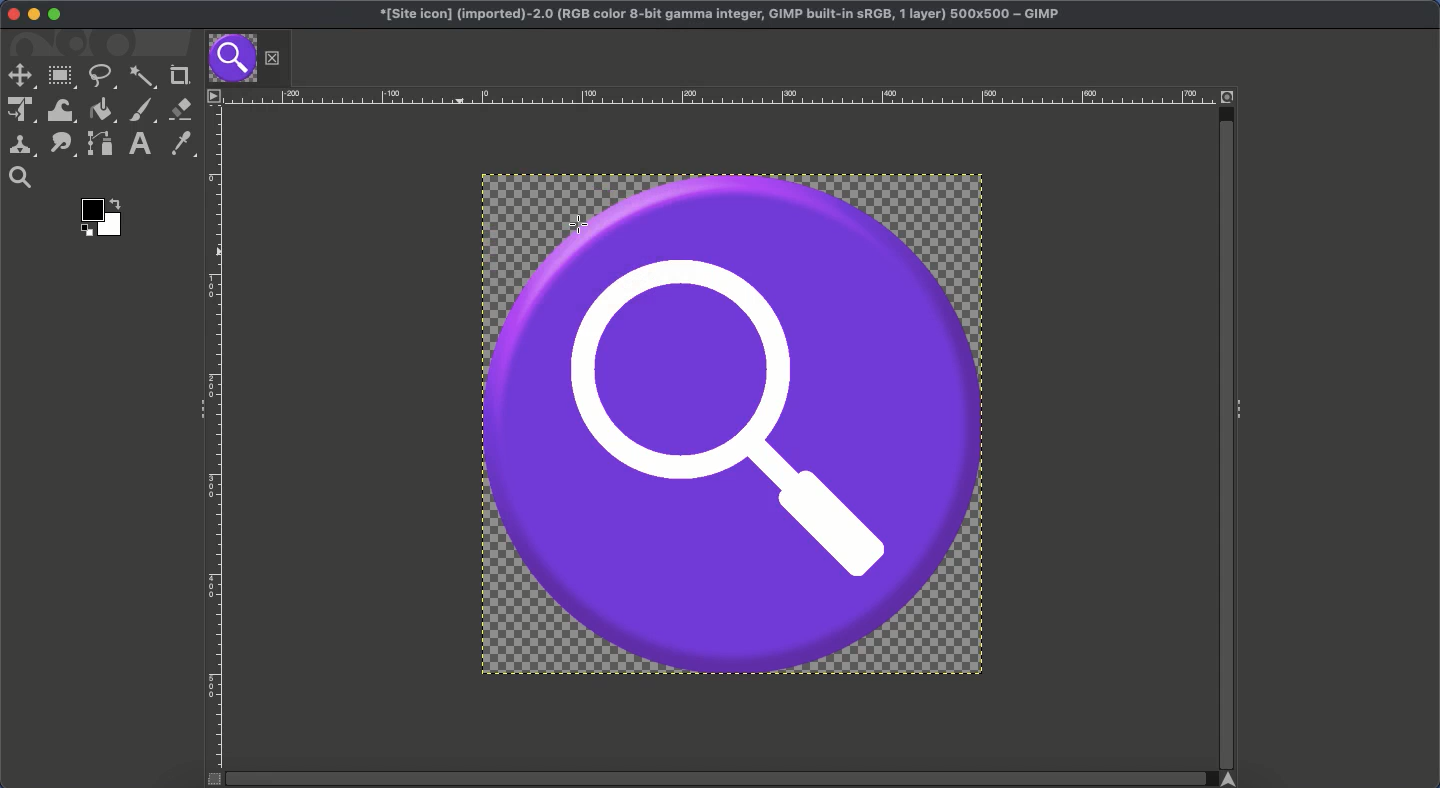 The image size is (1440, 788). What do you see at coordinates (19, 177) in the screenshot?
I see `Maginfy` at bounding box center [19, 177].